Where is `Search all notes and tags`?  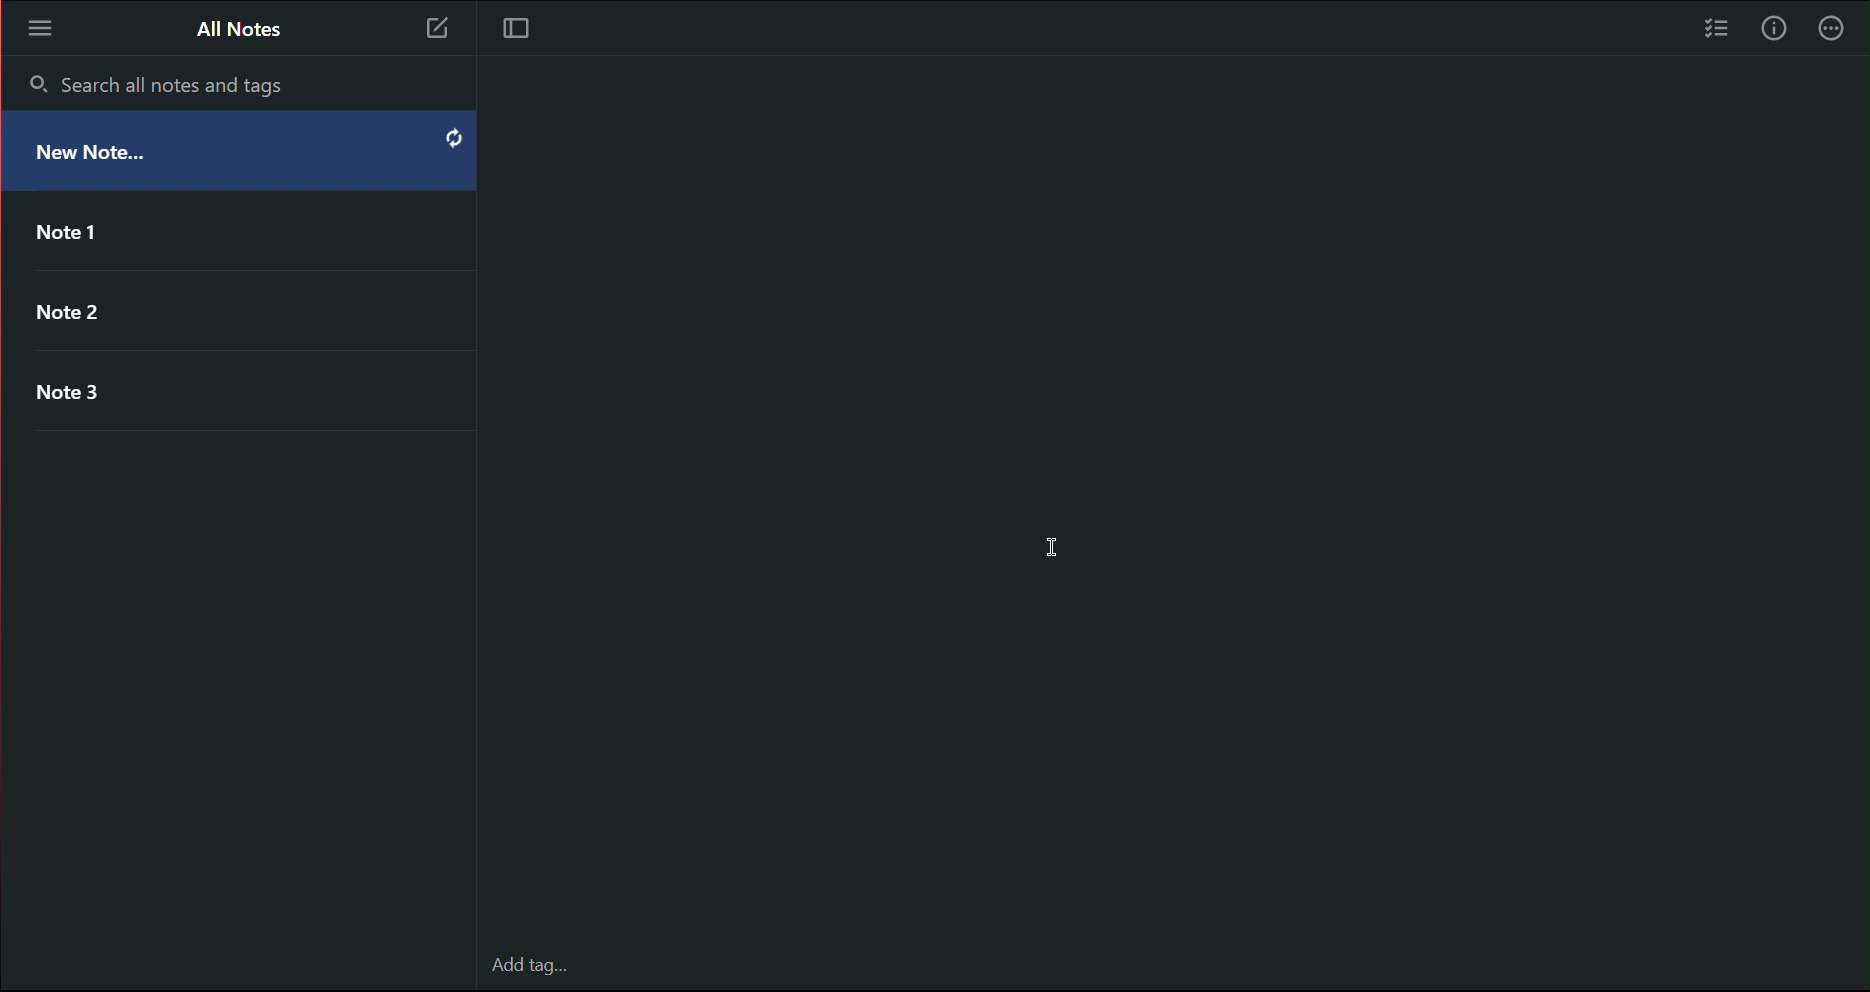 Search all notes and tags is located at coordinates (158, 83).